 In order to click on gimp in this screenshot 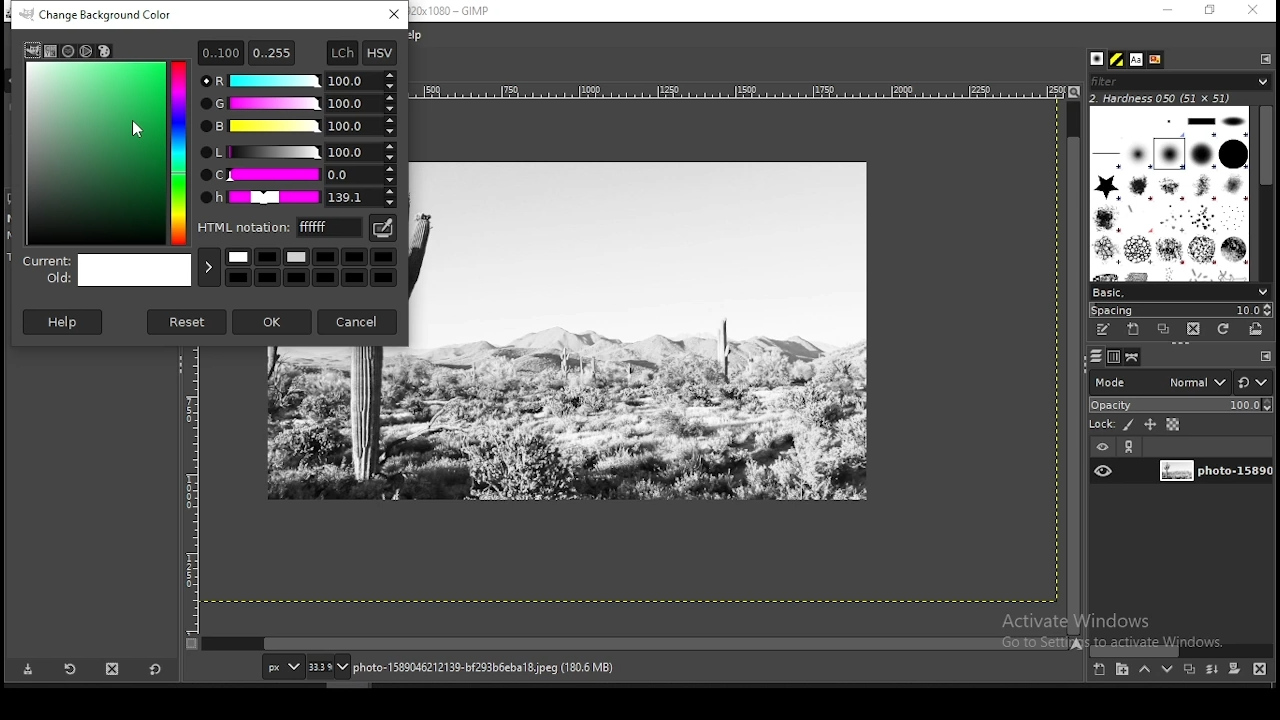, I will do `click(32, 50)`.